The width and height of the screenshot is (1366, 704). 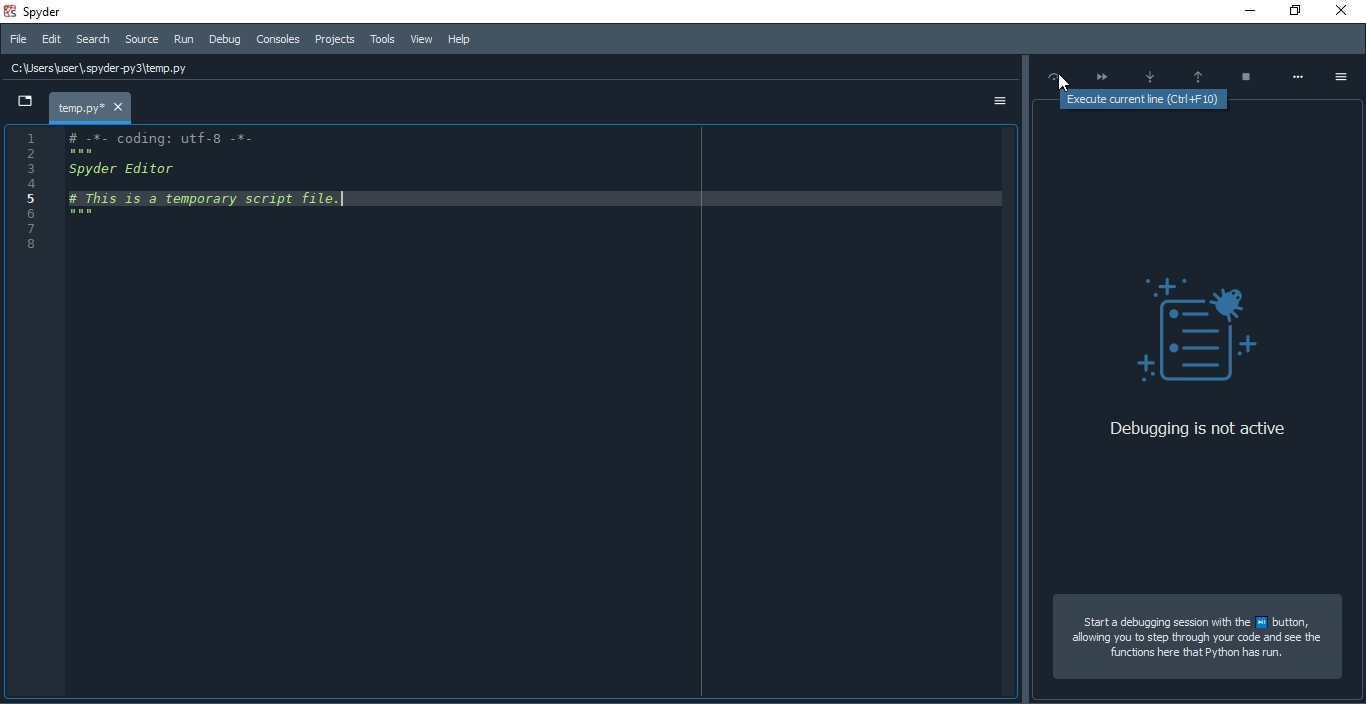 I want to click on Source, so click(x=142, y=40).